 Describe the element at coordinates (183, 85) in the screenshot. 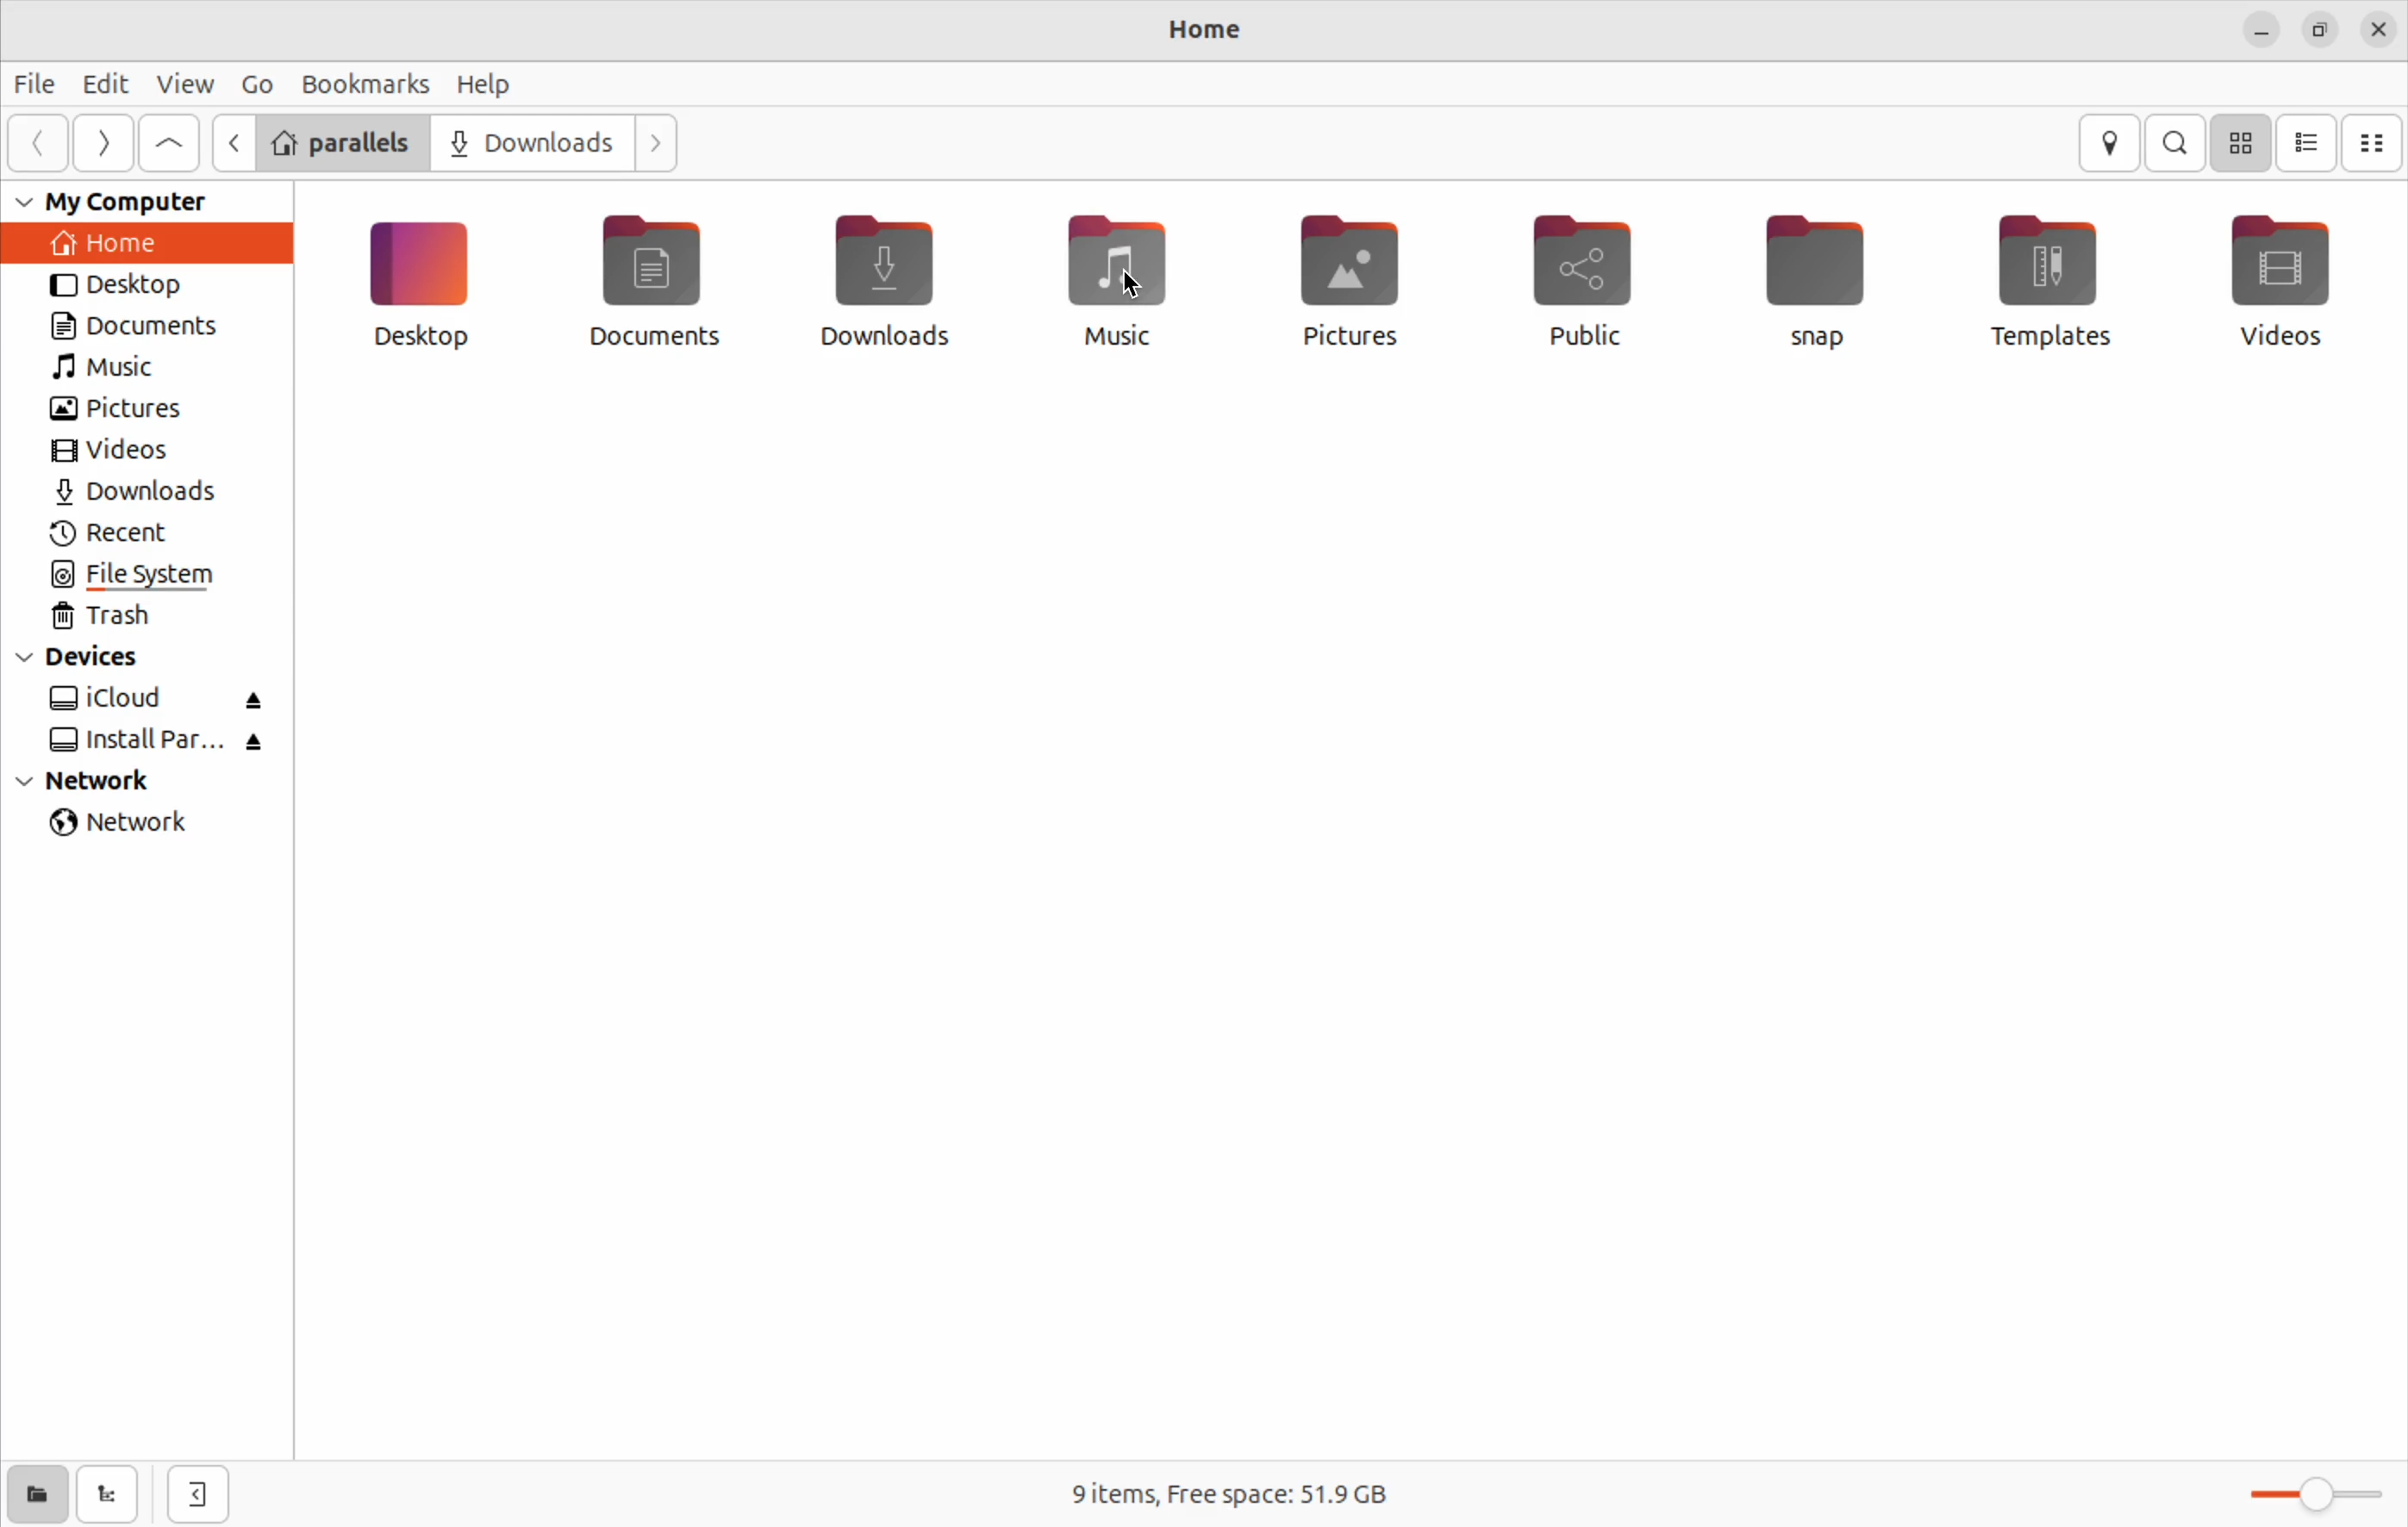

I see `view` at that location.